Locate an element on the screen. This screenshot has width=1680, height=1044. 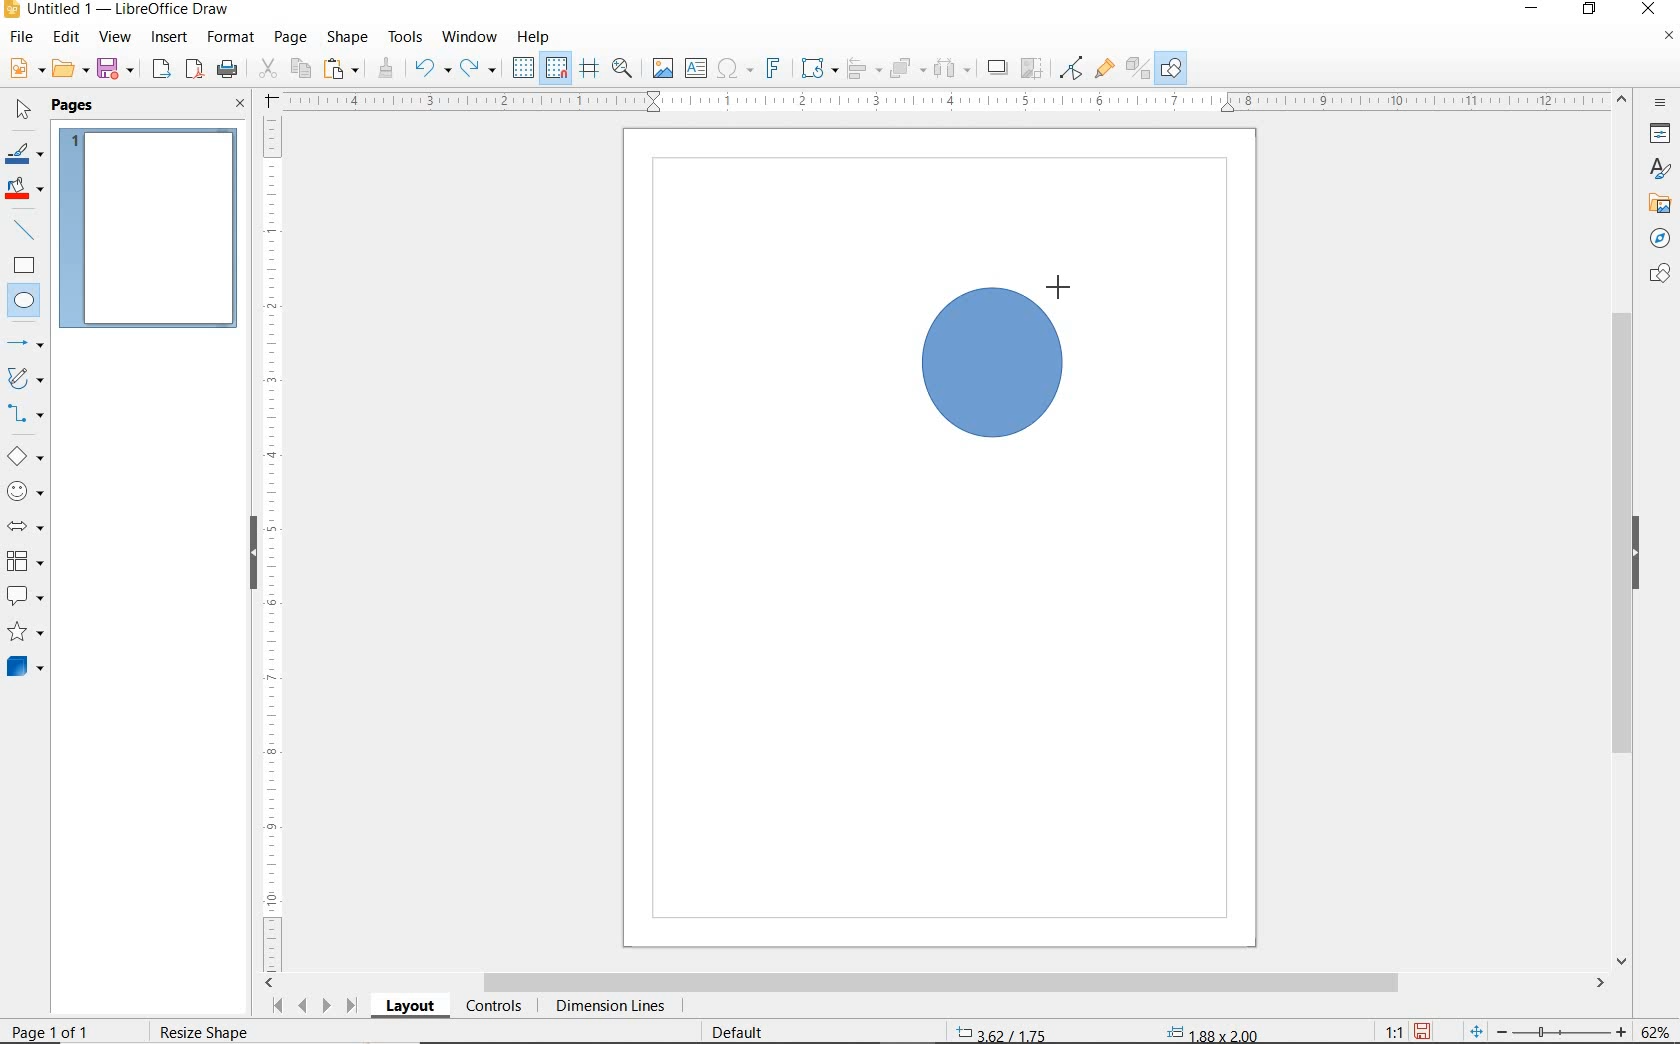
FLOWCHART is located at coordinates (24, 562).